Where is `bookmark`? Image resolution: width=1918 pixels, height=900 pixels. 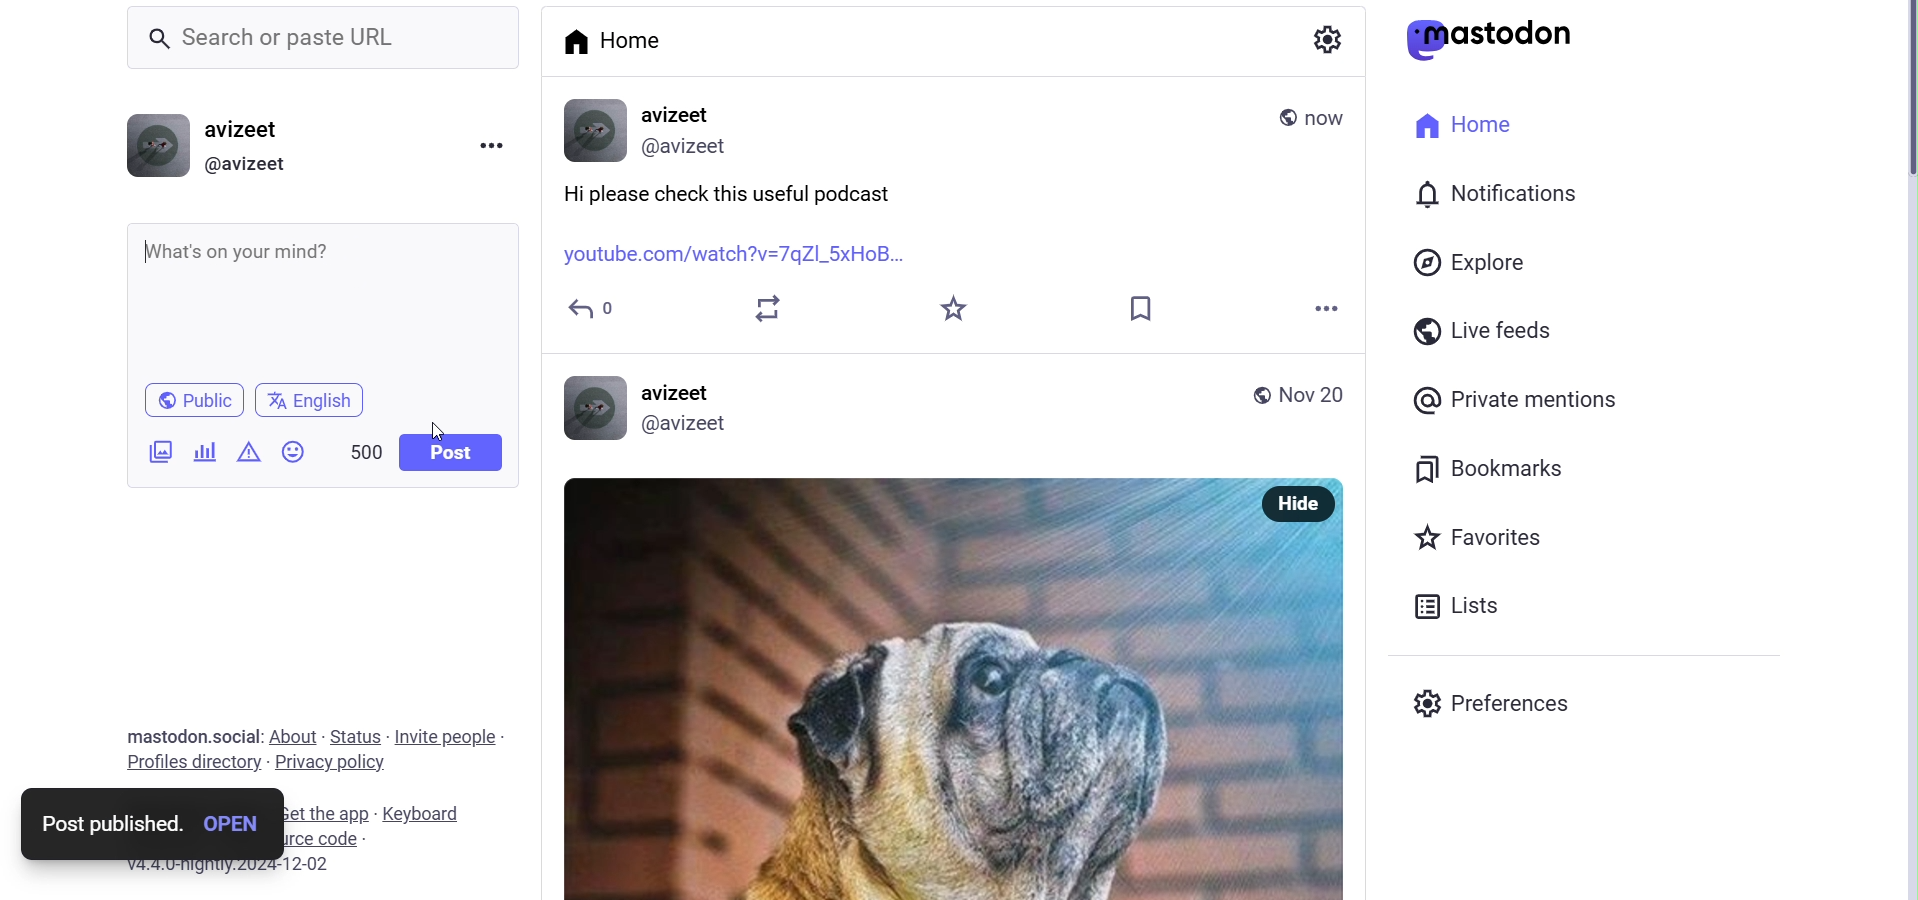 bookmark is located at coordinates (1147, 309).